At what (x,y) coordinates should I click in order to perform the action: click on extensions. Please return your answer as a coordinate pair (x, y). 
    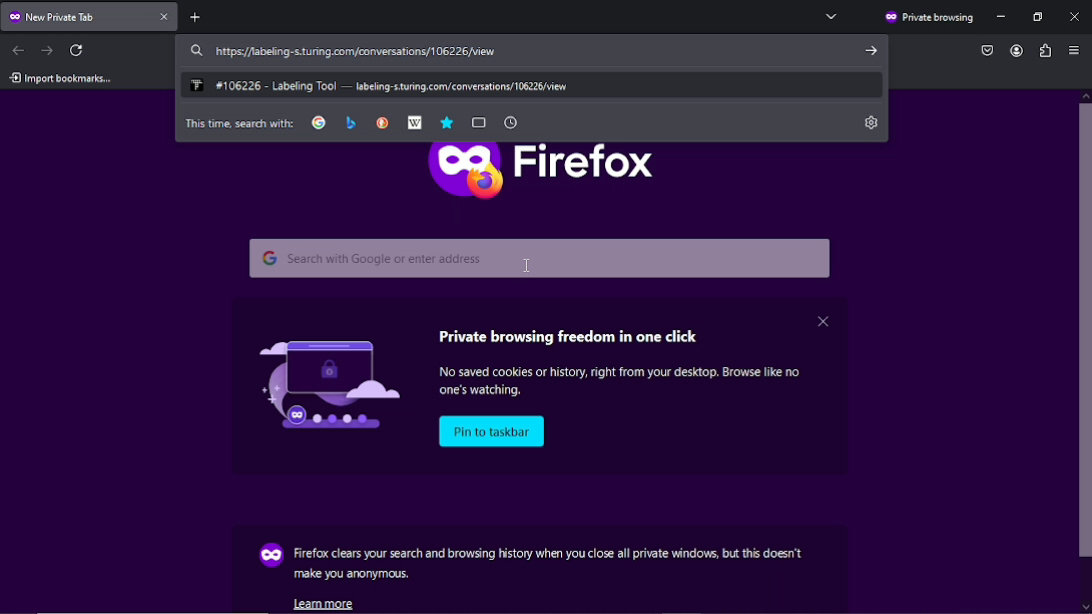
    Looking at the image, I should click on (1044, 50).